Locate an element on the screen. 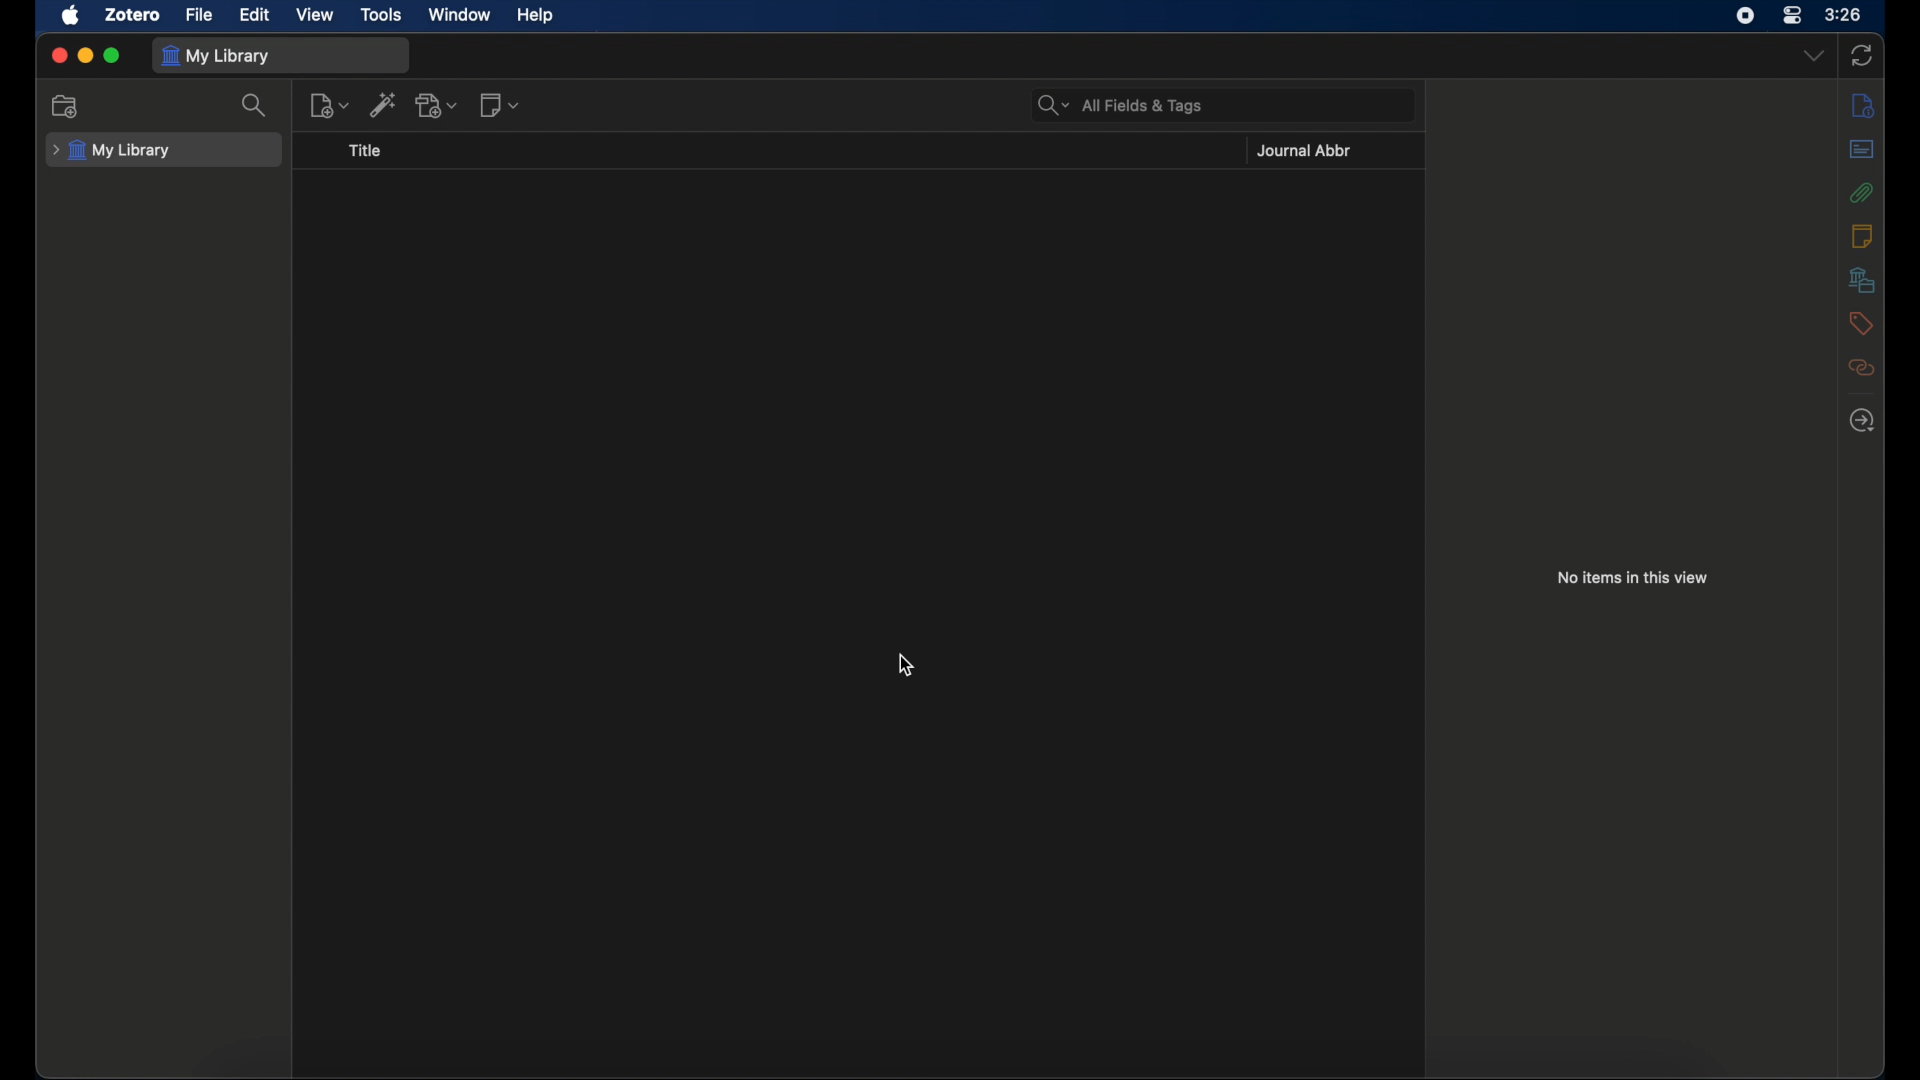 This screenshot has height=1080, width=1920. related is located at coordinates (1864, 367).